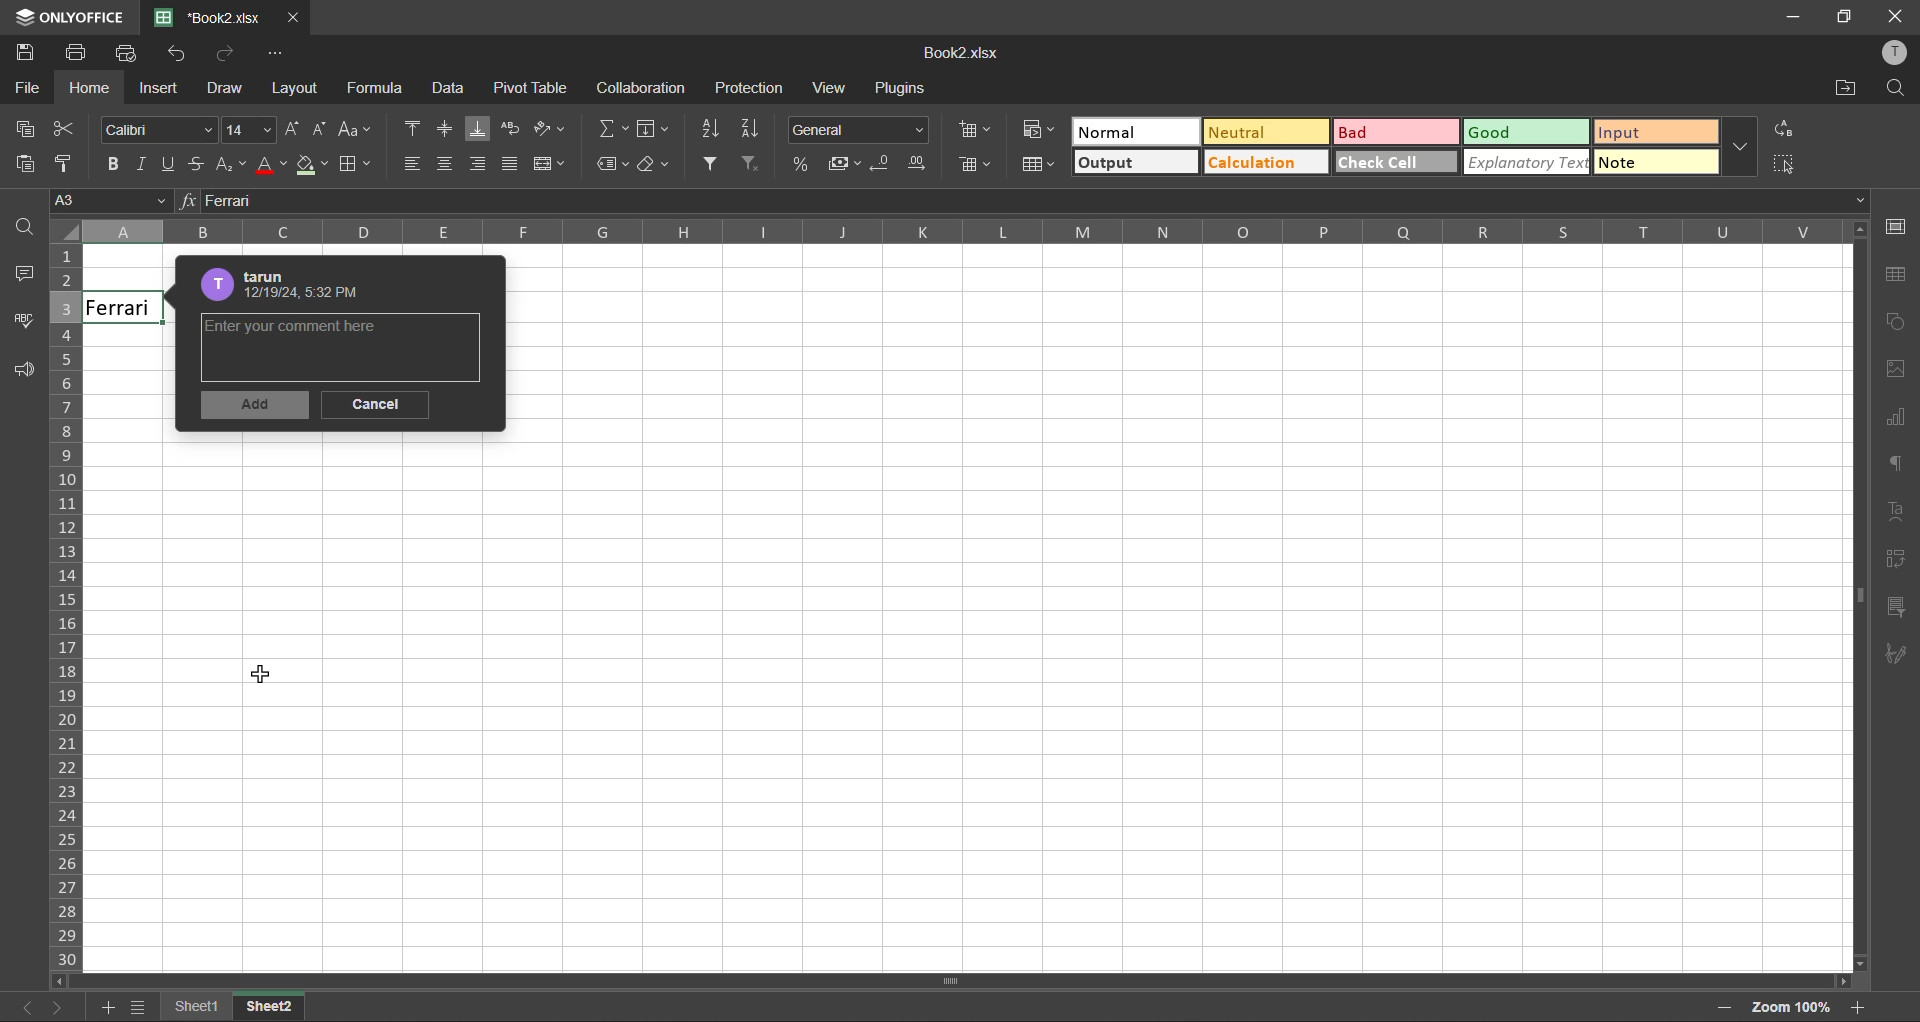 The height and width of the screenshot is (1022, 1920). I want to click on change case, so click(353, 131).